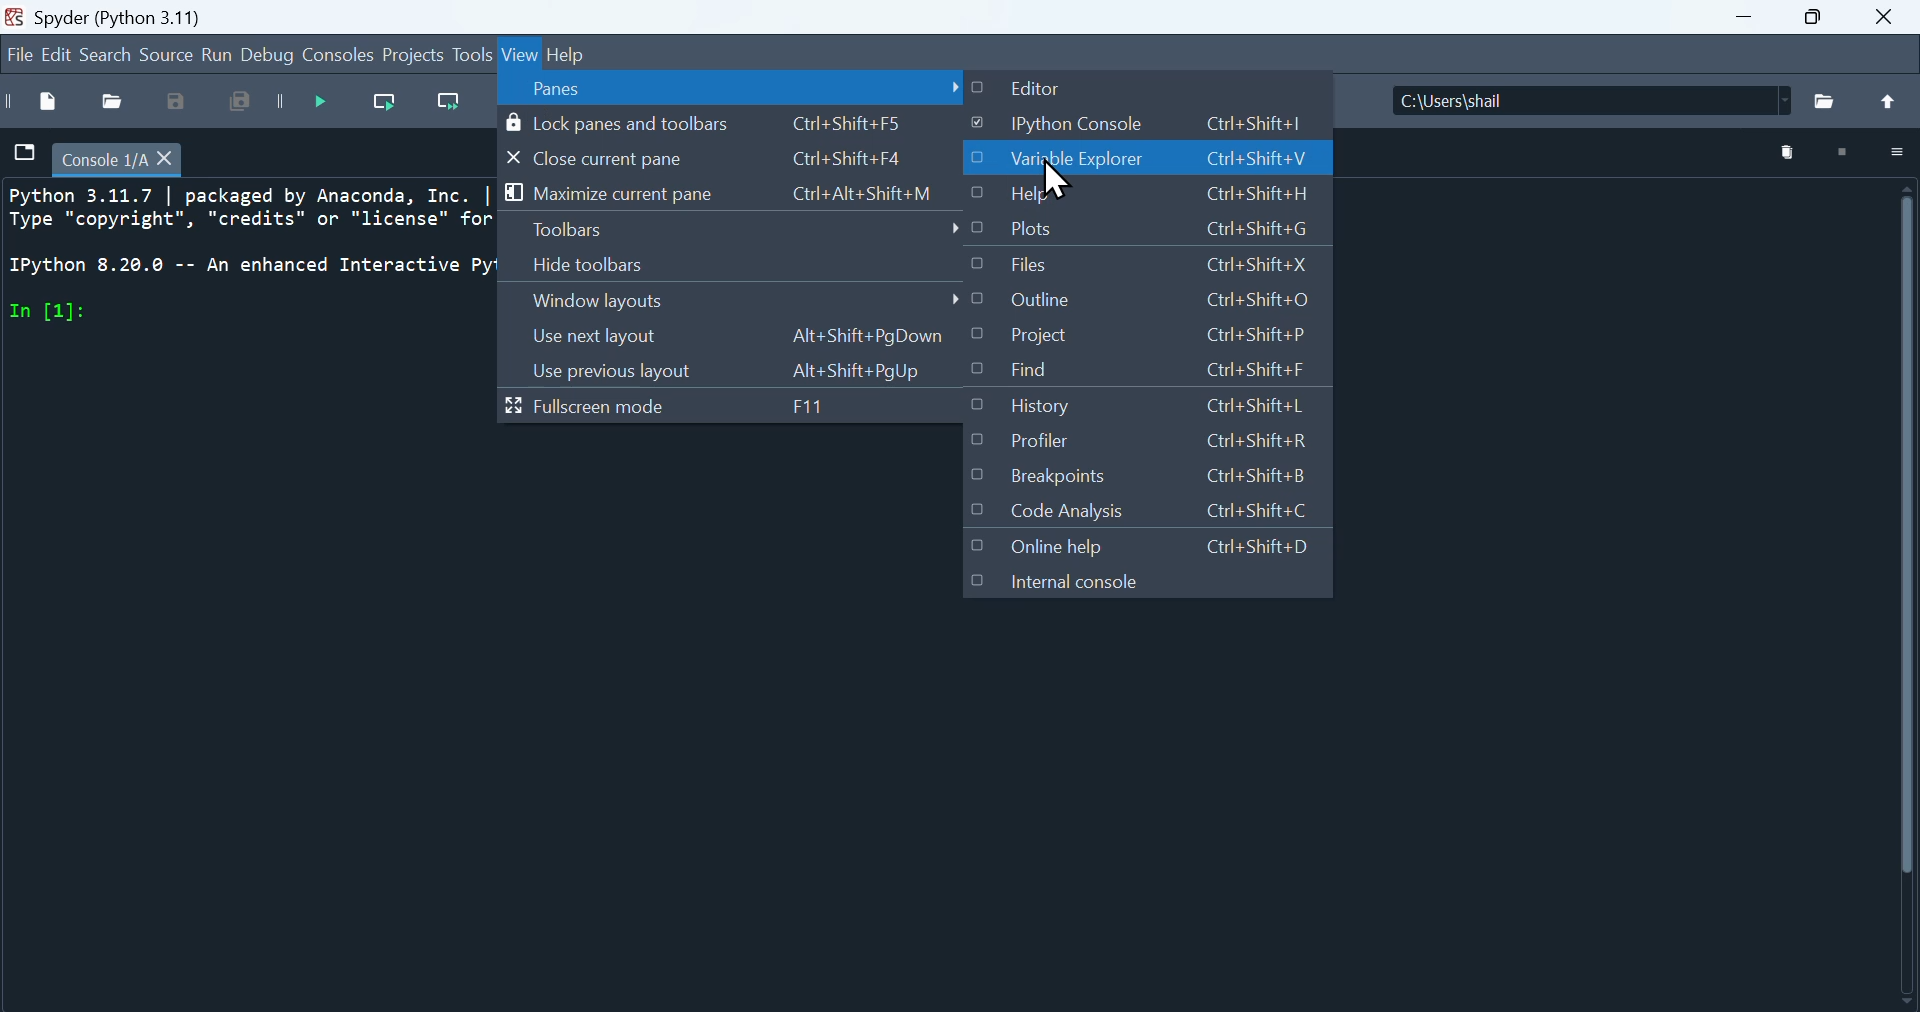 Image resolution: width=1920 pixels, height=1012 pixels. I want to click on Save as, so click(173, 102).